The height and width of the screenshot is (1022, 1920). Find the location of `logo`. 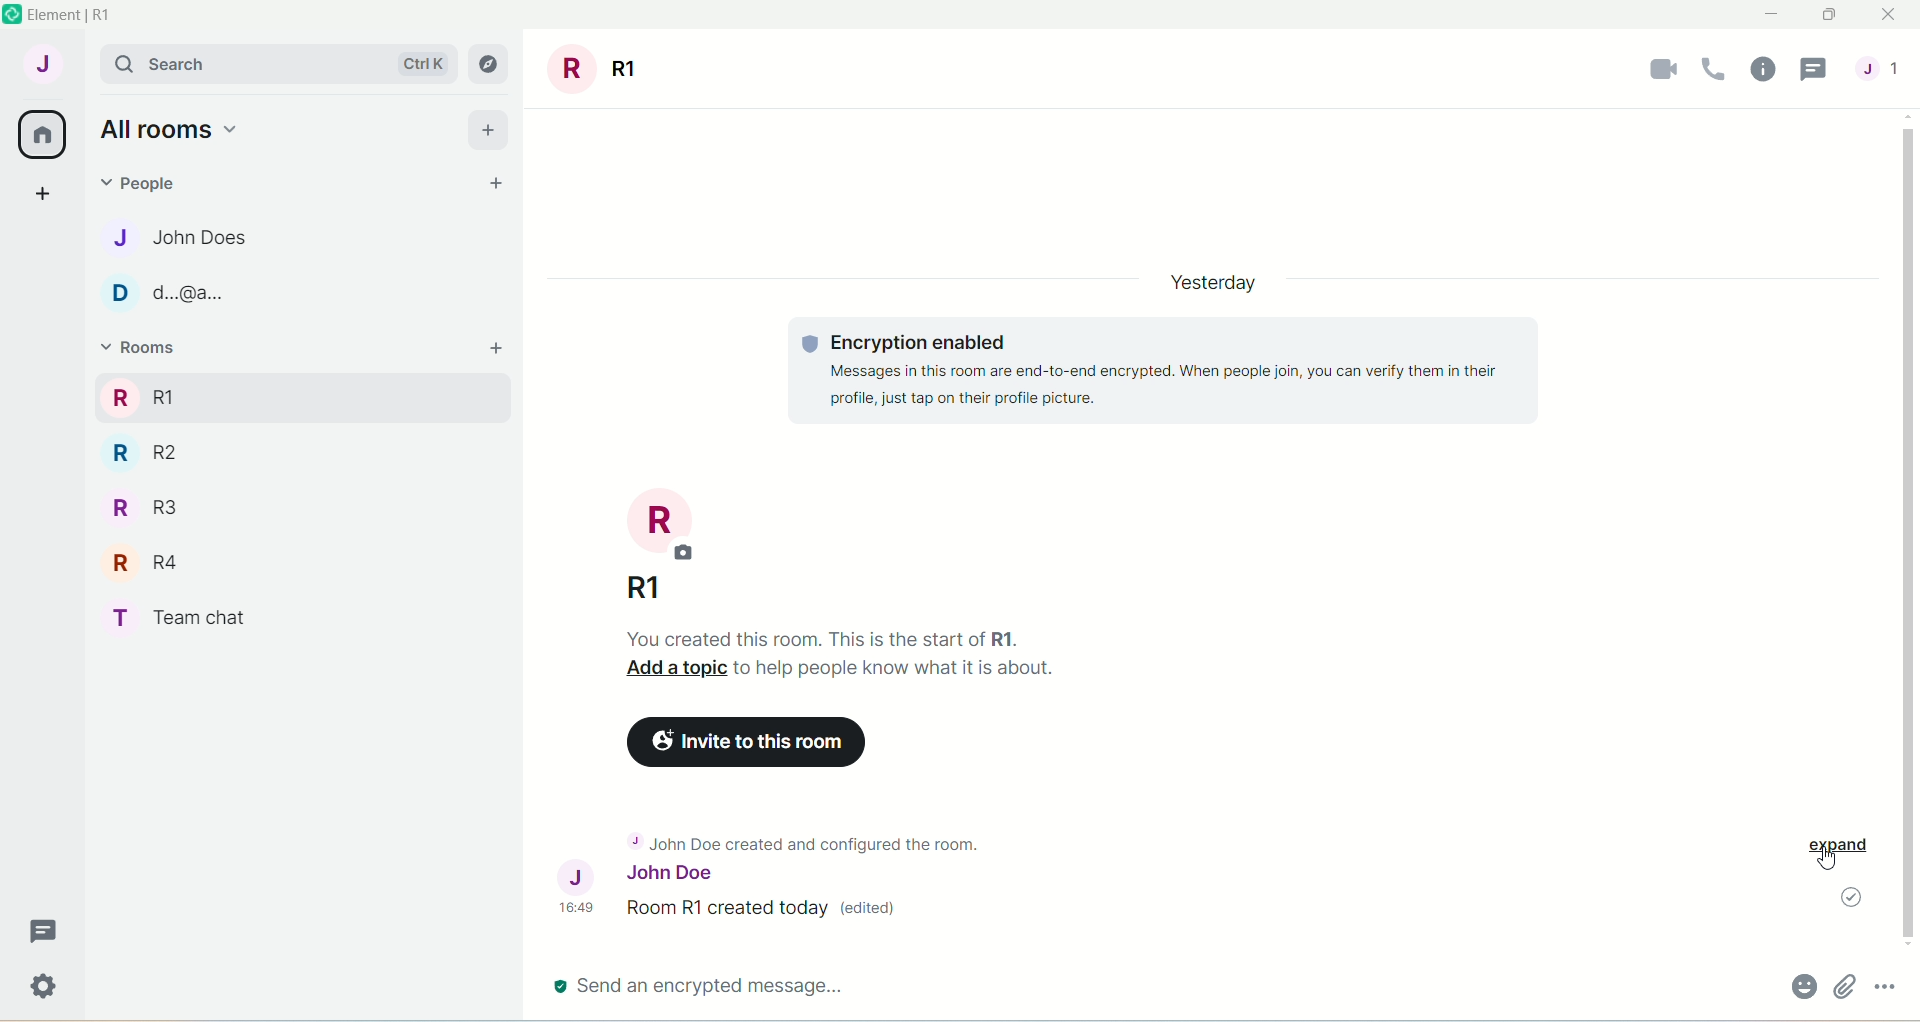

logo is located at coordinates (12, 17).